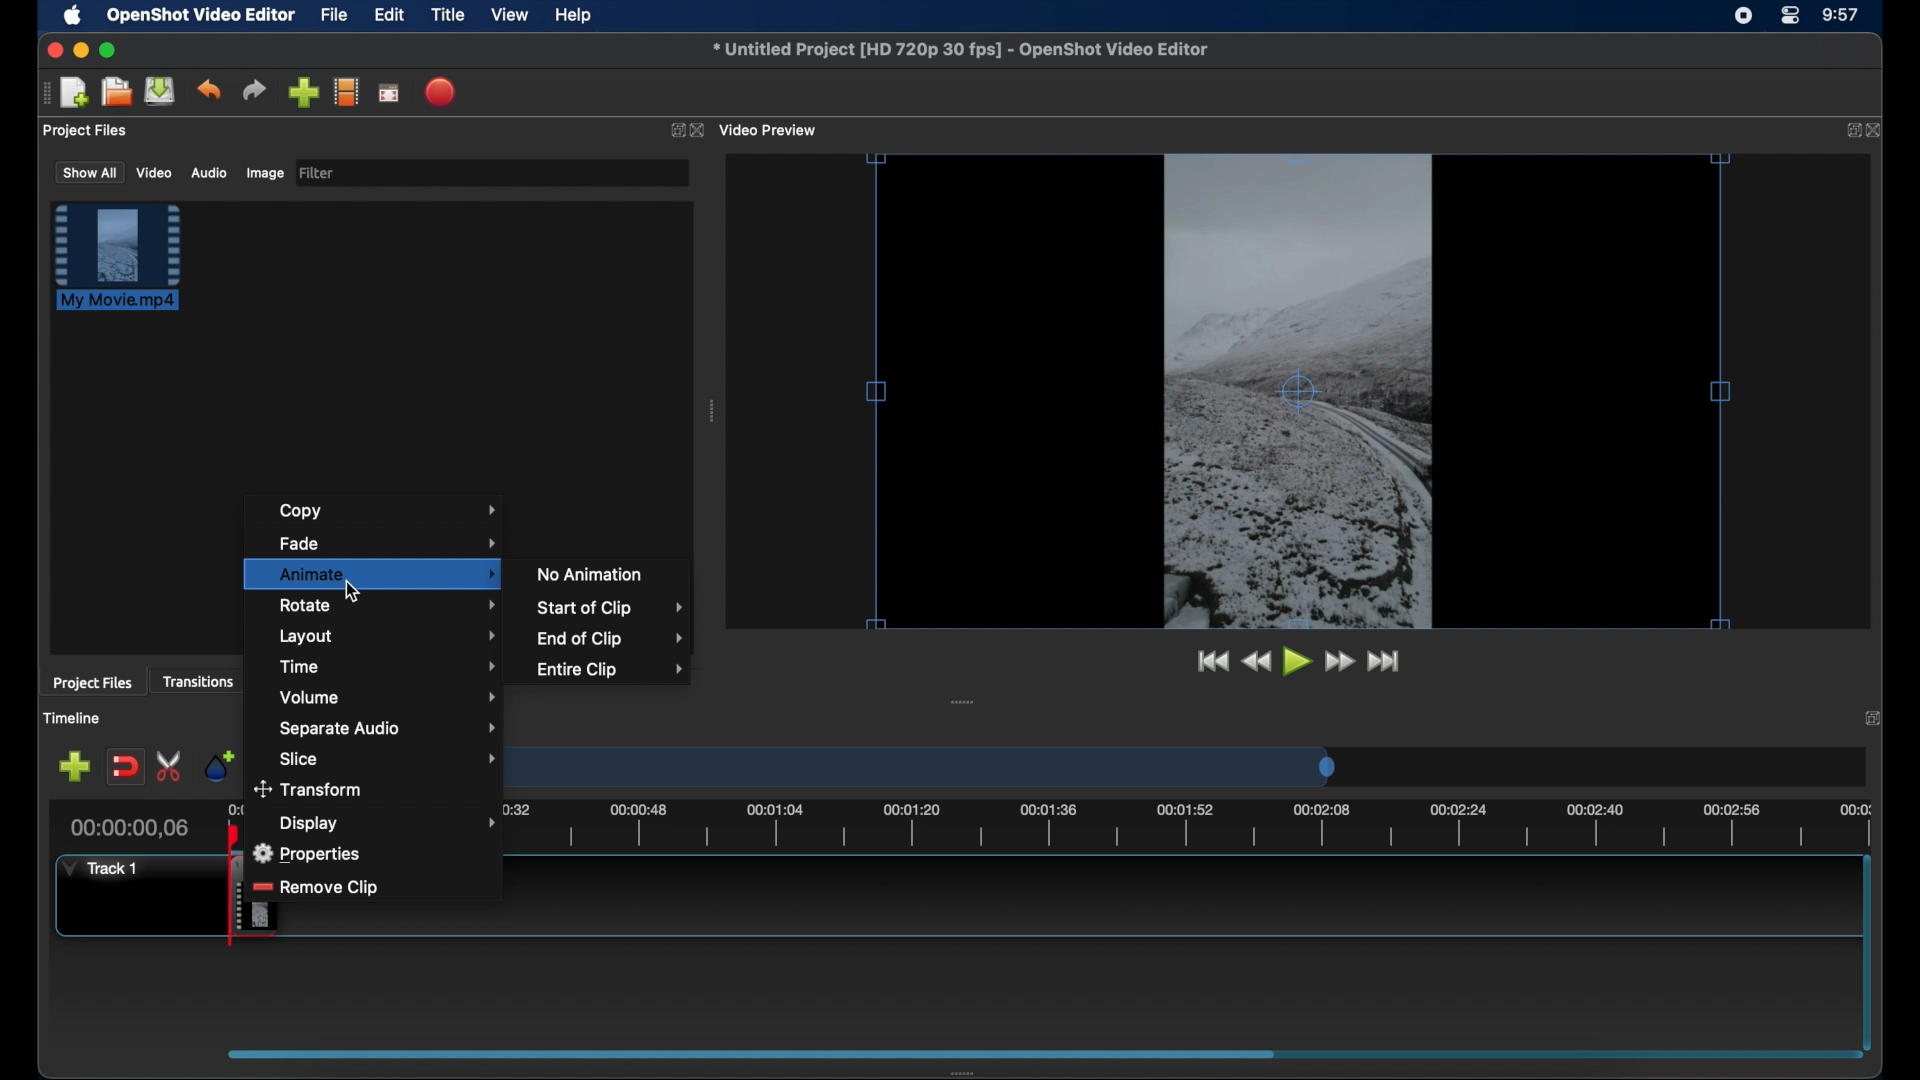 The image size is (1920, 1080). What do you see at coordinates (81, 50) in the screenshot?
I see `minimize` at bounding box center [81, 50].